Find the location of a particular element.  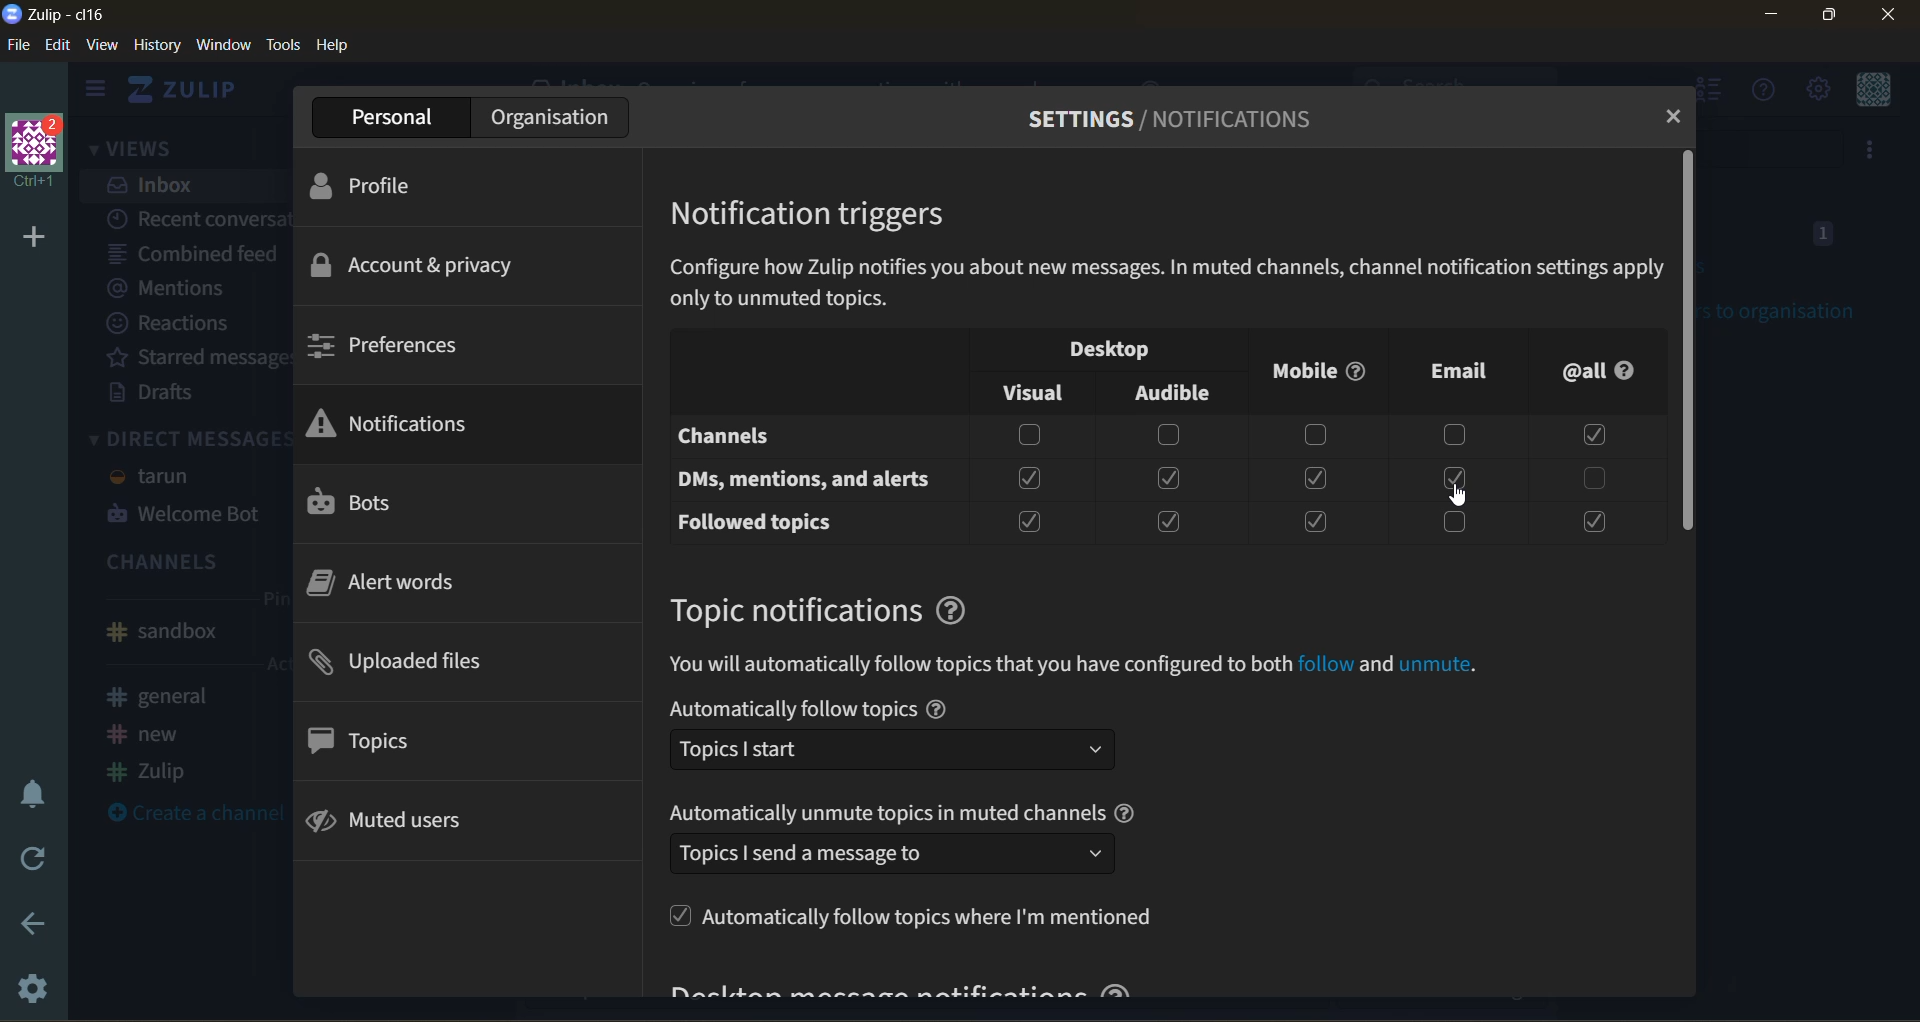

enable do not disturb is located at coordinates (35, 788).